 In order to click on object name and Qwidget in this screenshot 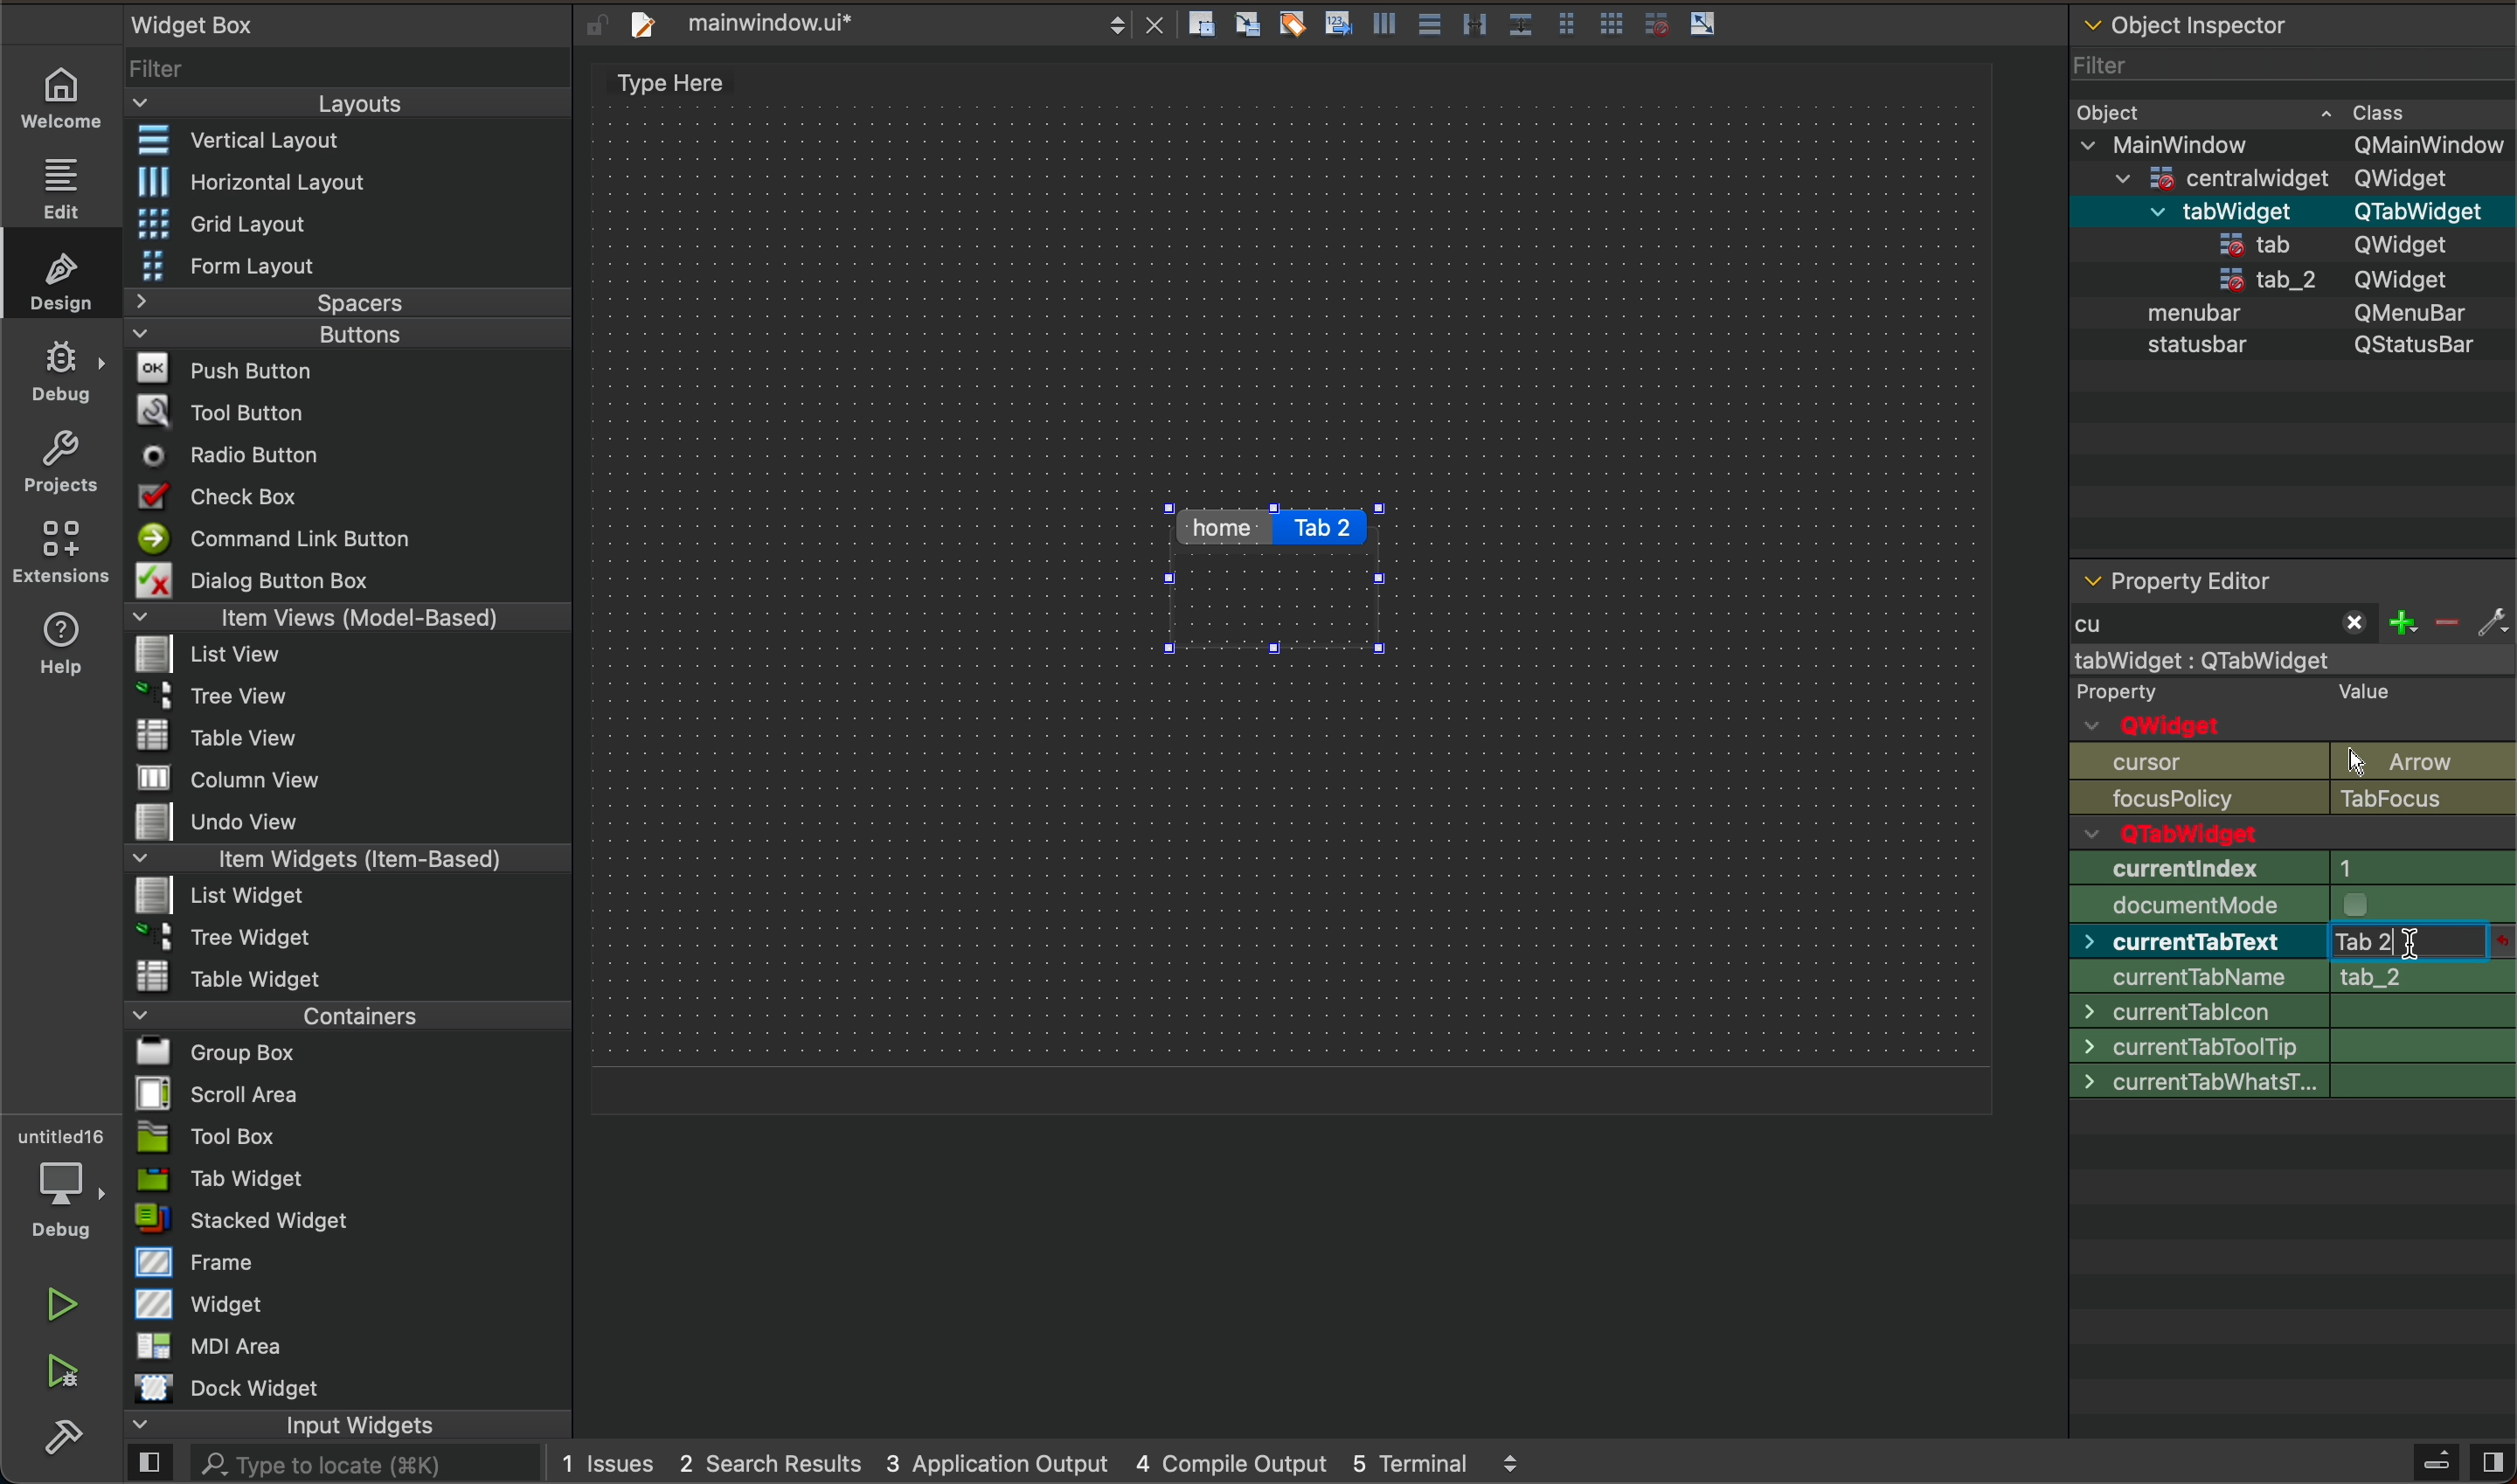, I will do `click(2301, 777)`.